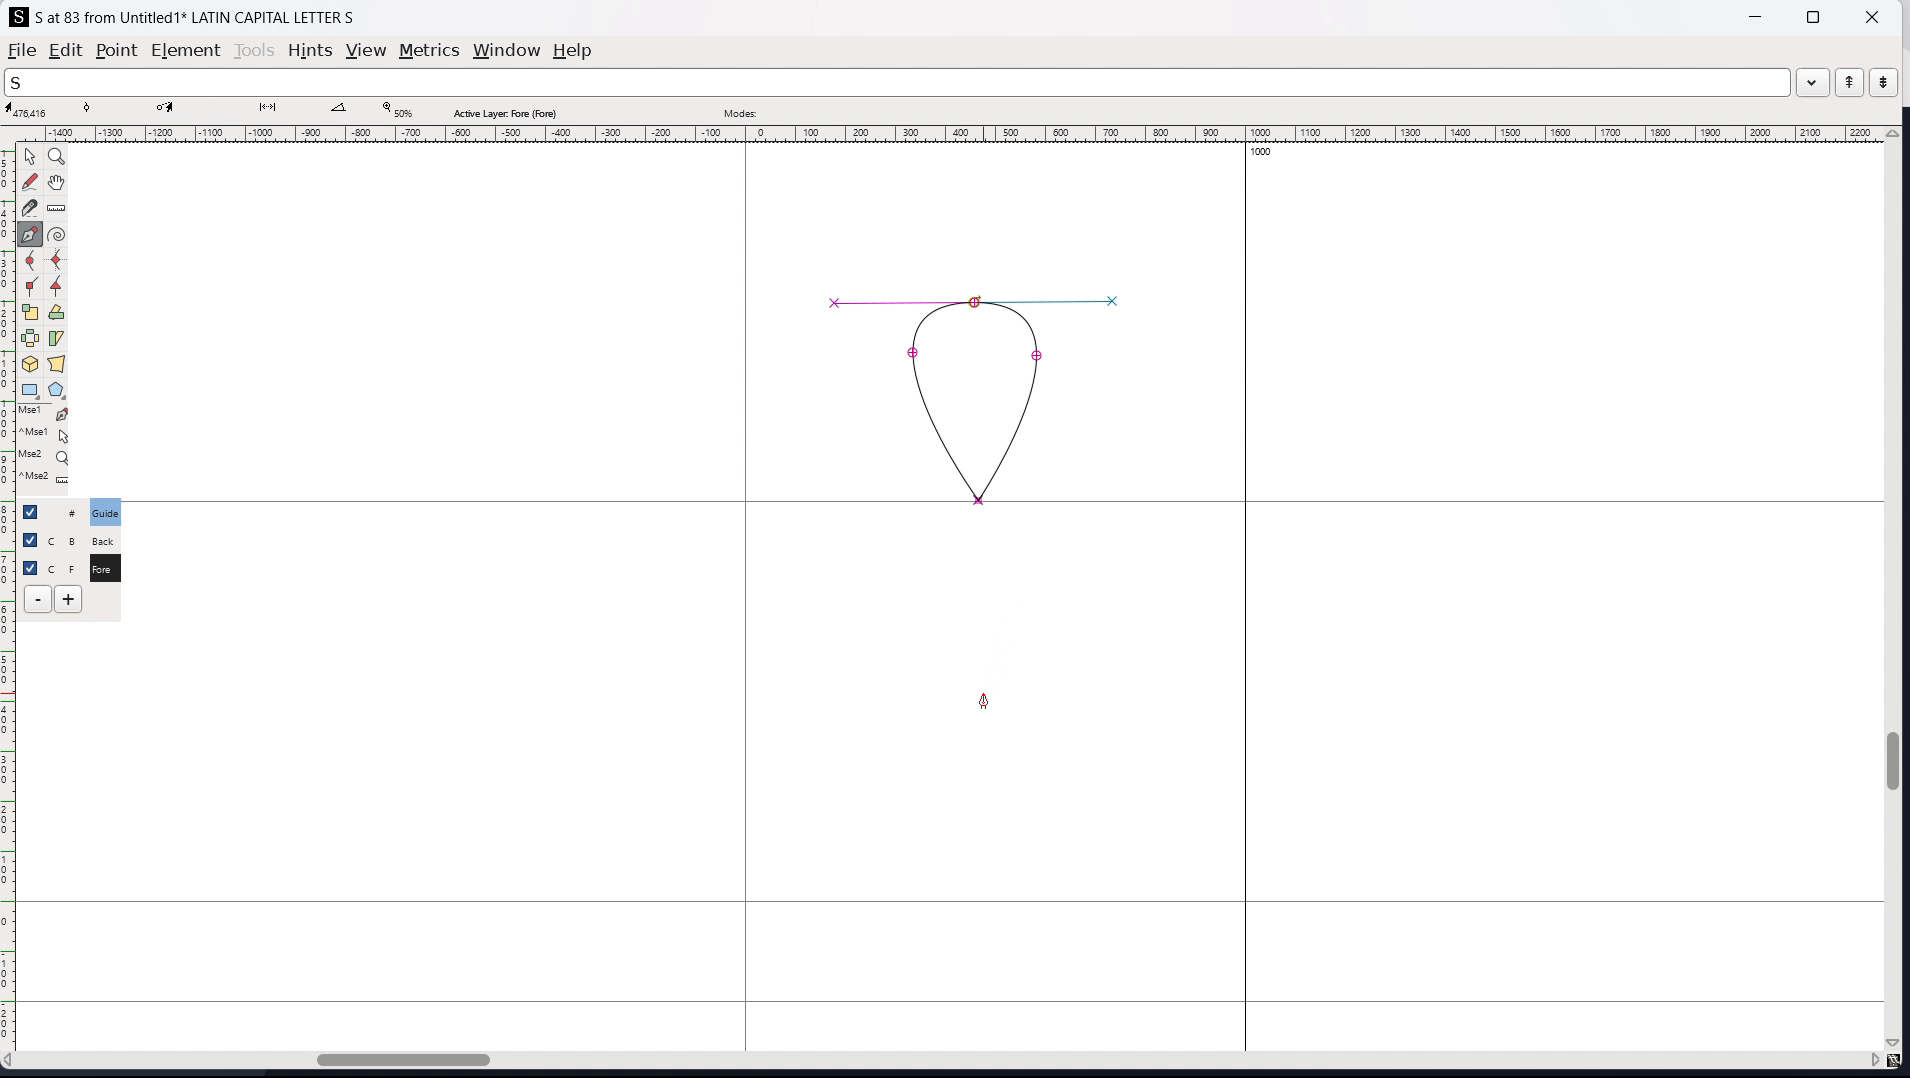  What do you see at coordinates (19, 17) in the screenshot?
I see `logo` at bounding box center [19, 17].